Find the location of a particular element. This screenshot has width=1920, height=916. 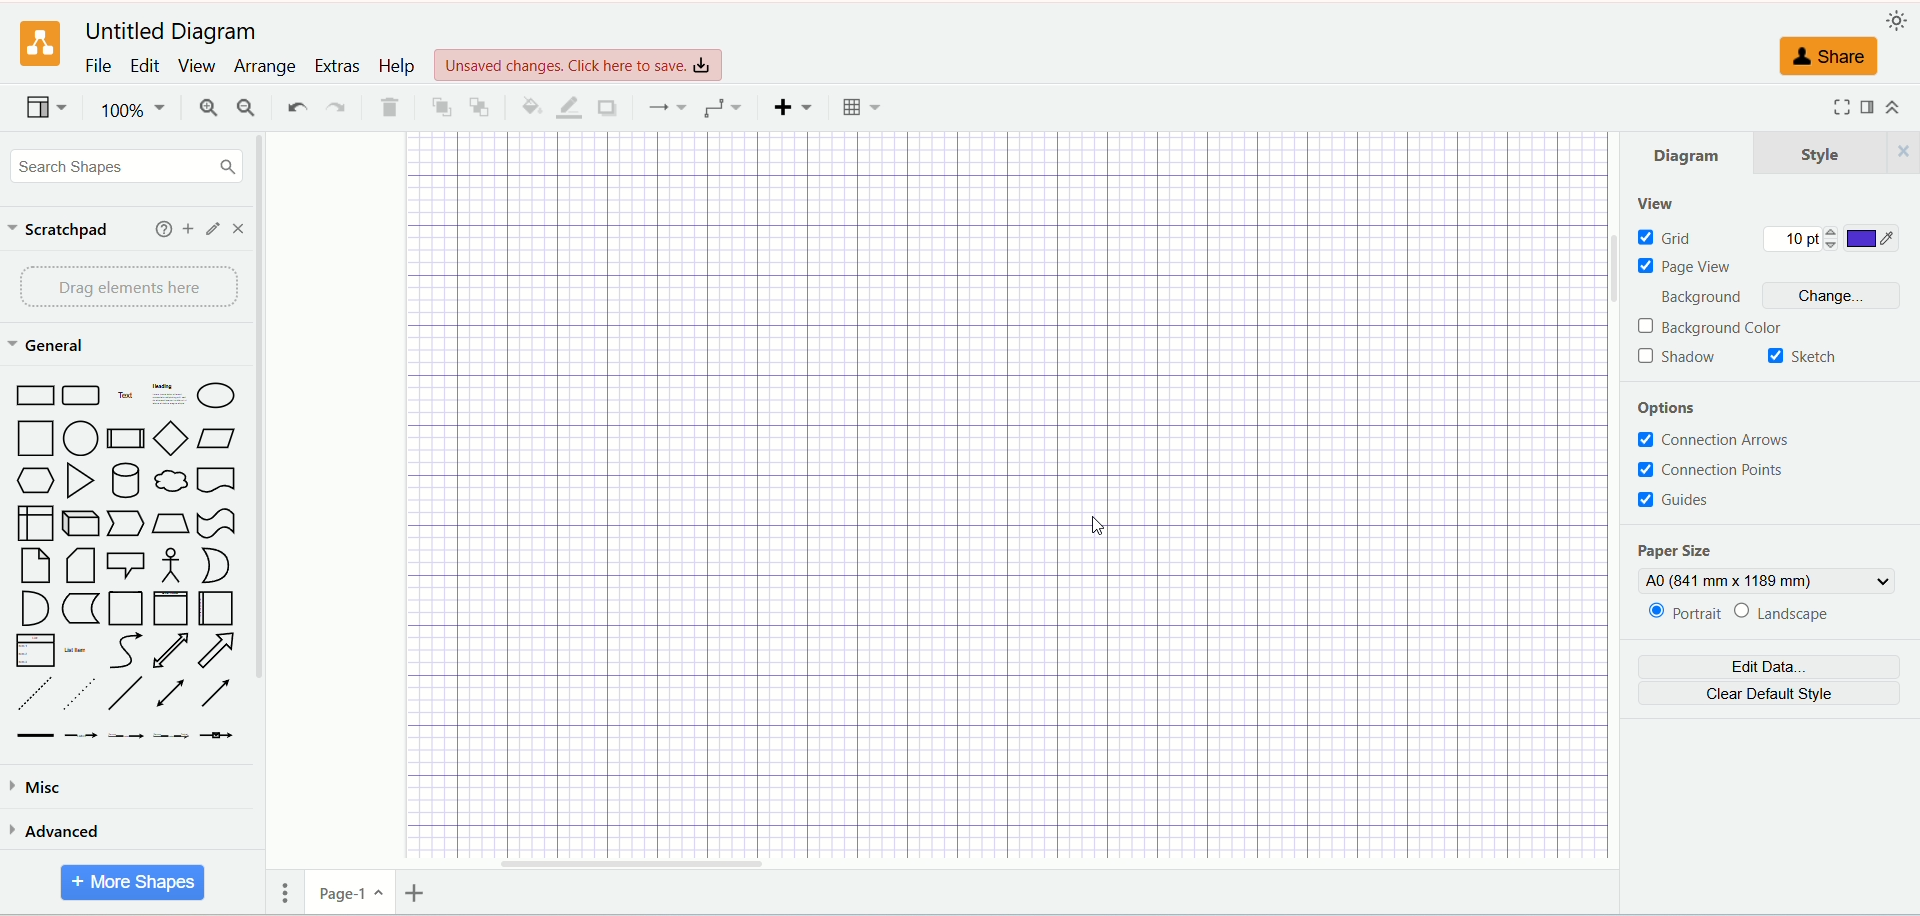

delete is located at coordinates (389, 108).